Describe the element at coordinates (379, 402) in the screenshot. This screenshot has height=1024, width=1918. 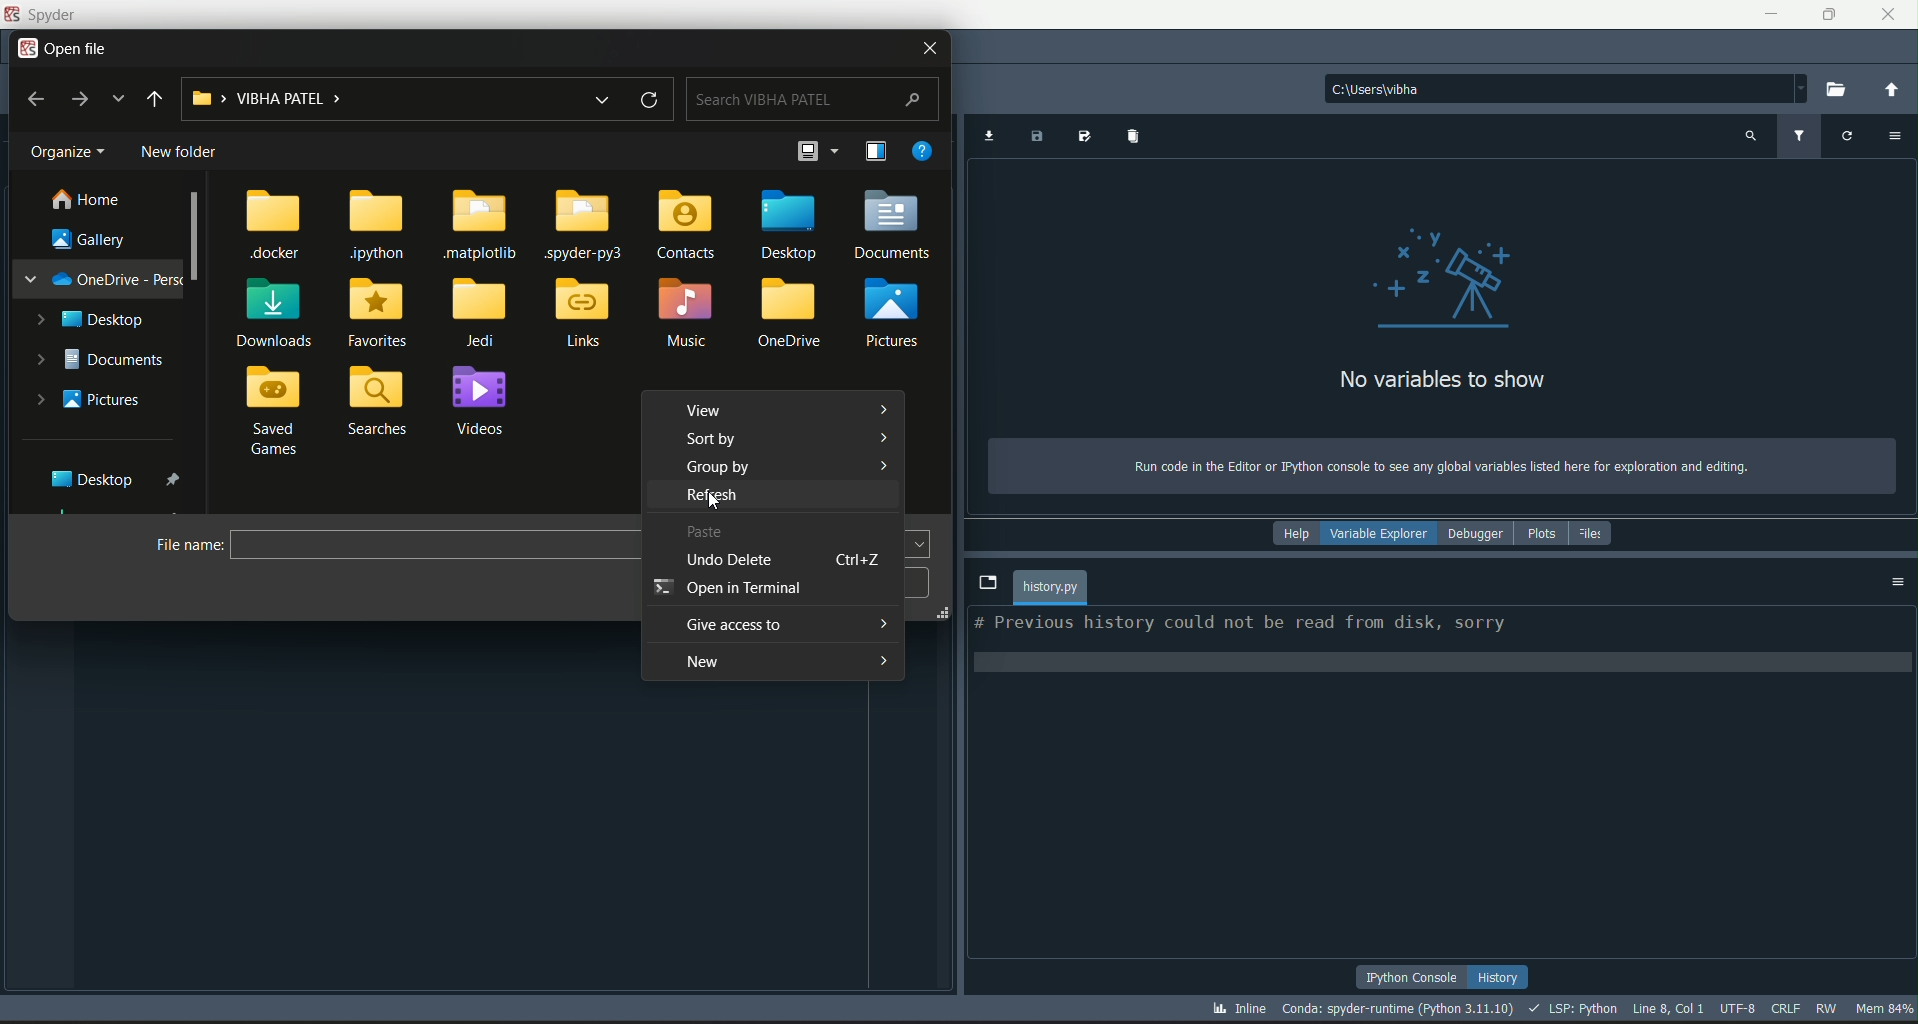
I see `searches` at that location.